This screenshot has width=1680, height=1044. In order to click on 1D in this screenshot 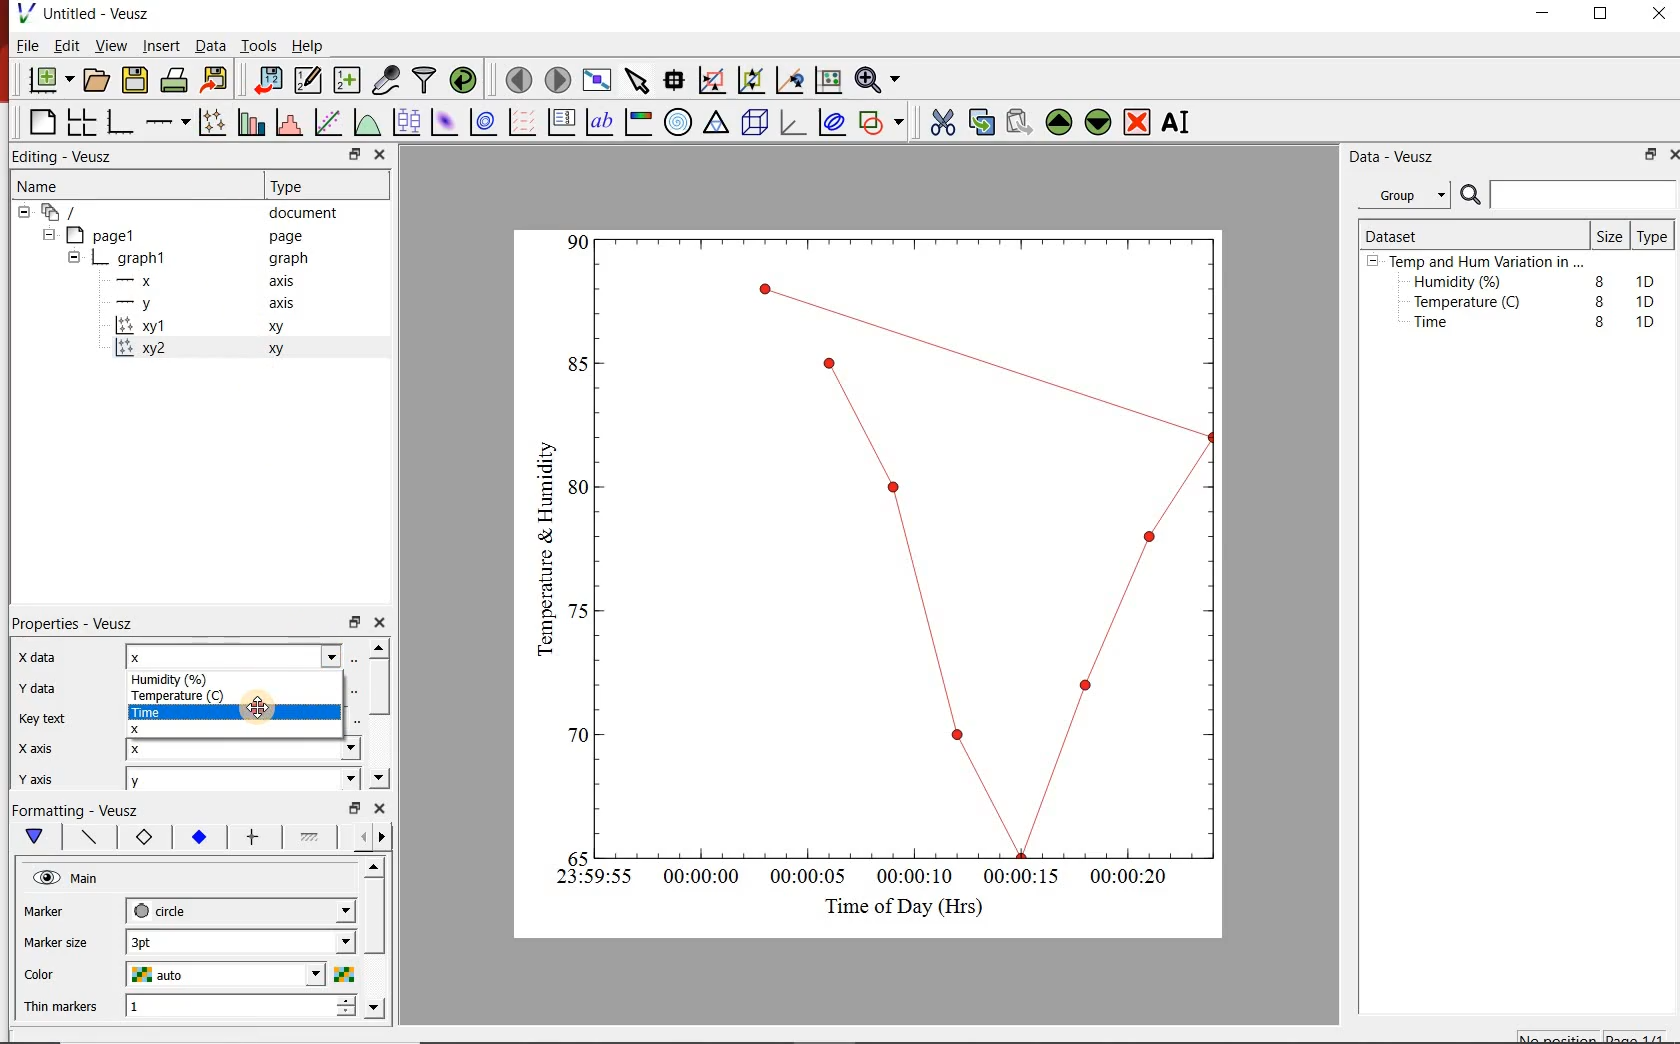, I will do `click(1651, 301)`.